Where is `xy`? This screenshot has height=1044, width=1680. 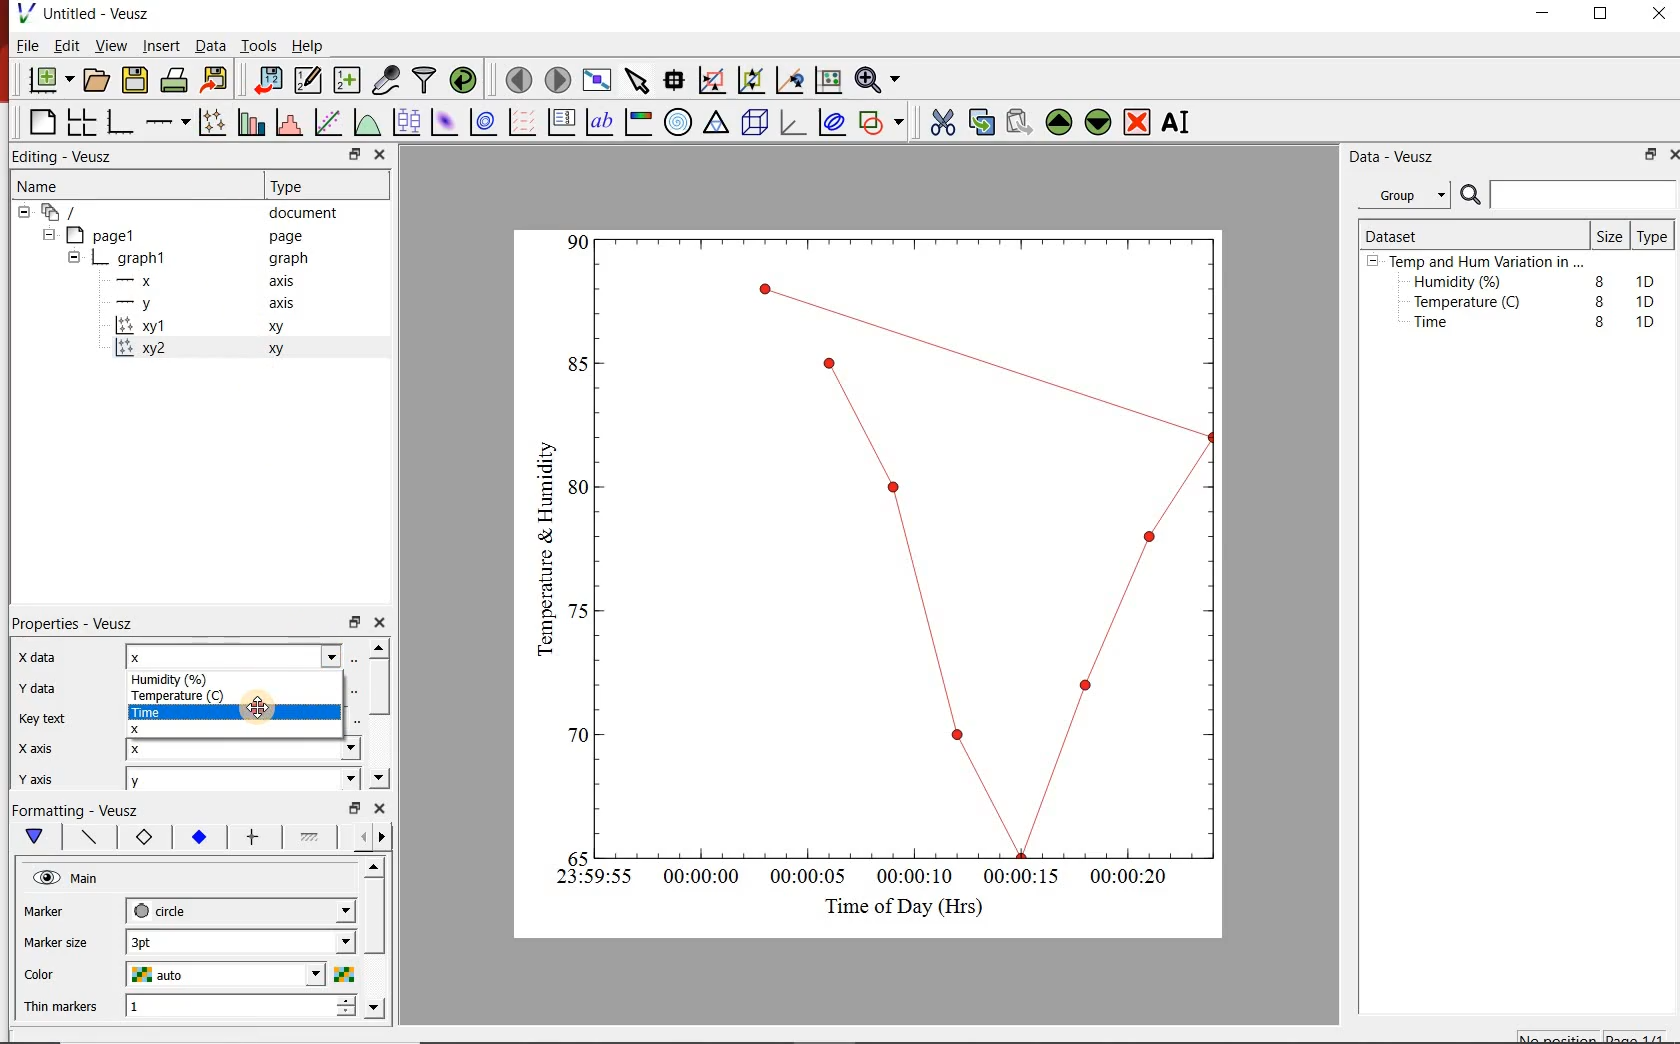
xy is located at coordinates (280, 349).